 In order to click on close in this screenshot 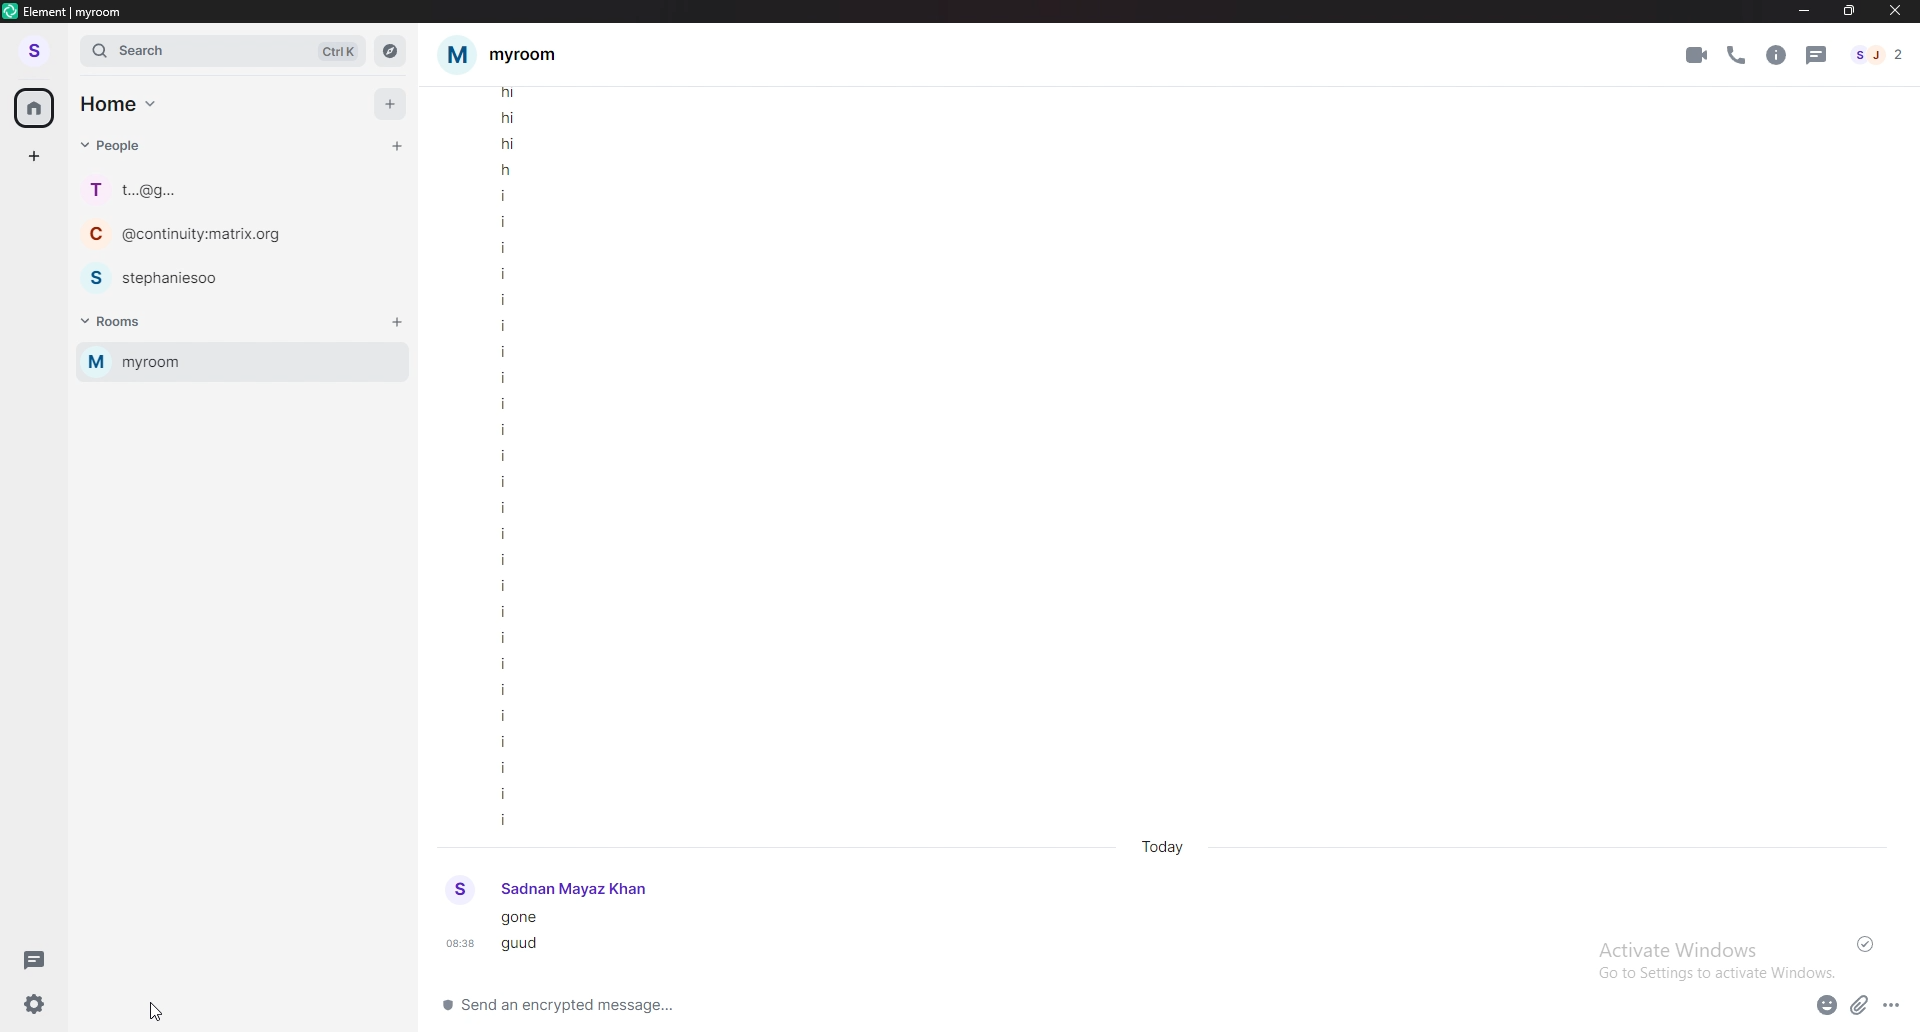, I will do `click(1896, 12)`.